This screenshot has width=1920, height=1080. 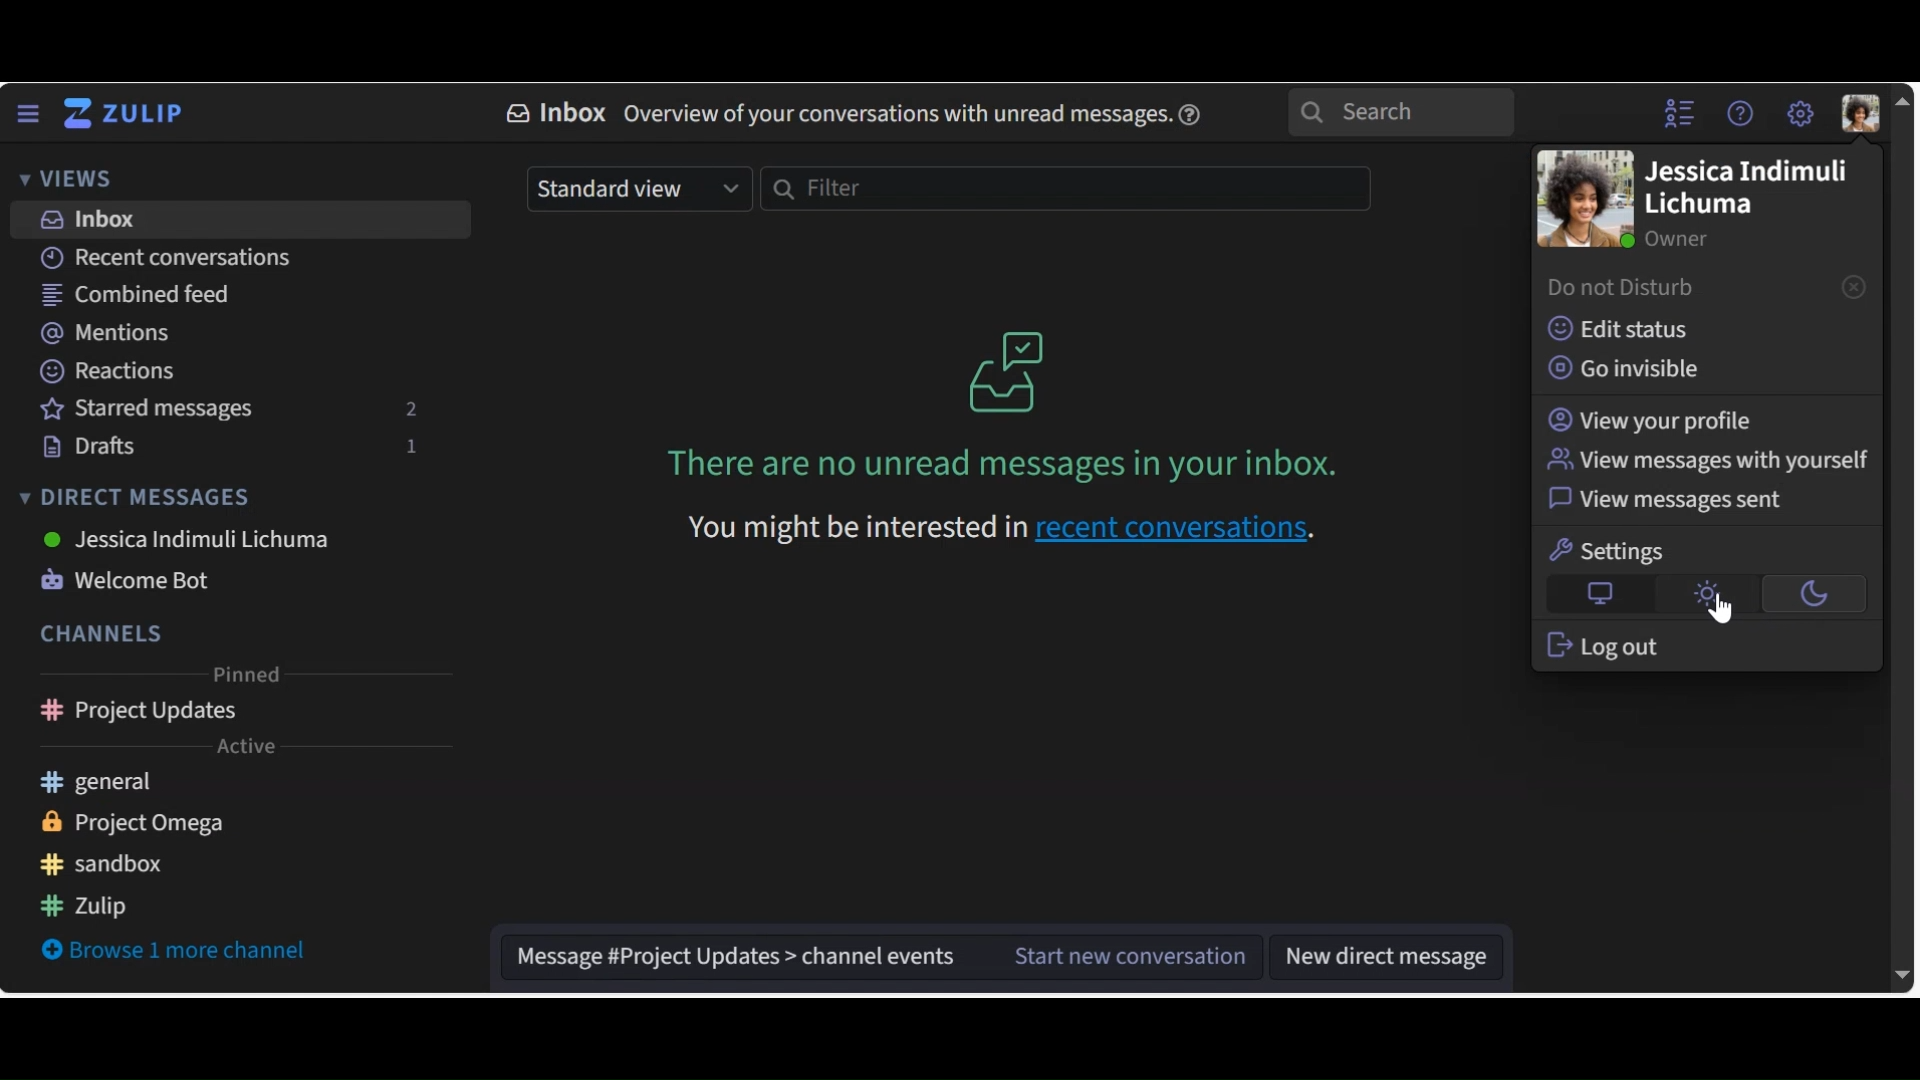 What do you see at coordinates (150, 824) in the screenshot?
I see `Project Omega` at bounding box center [150, 824].